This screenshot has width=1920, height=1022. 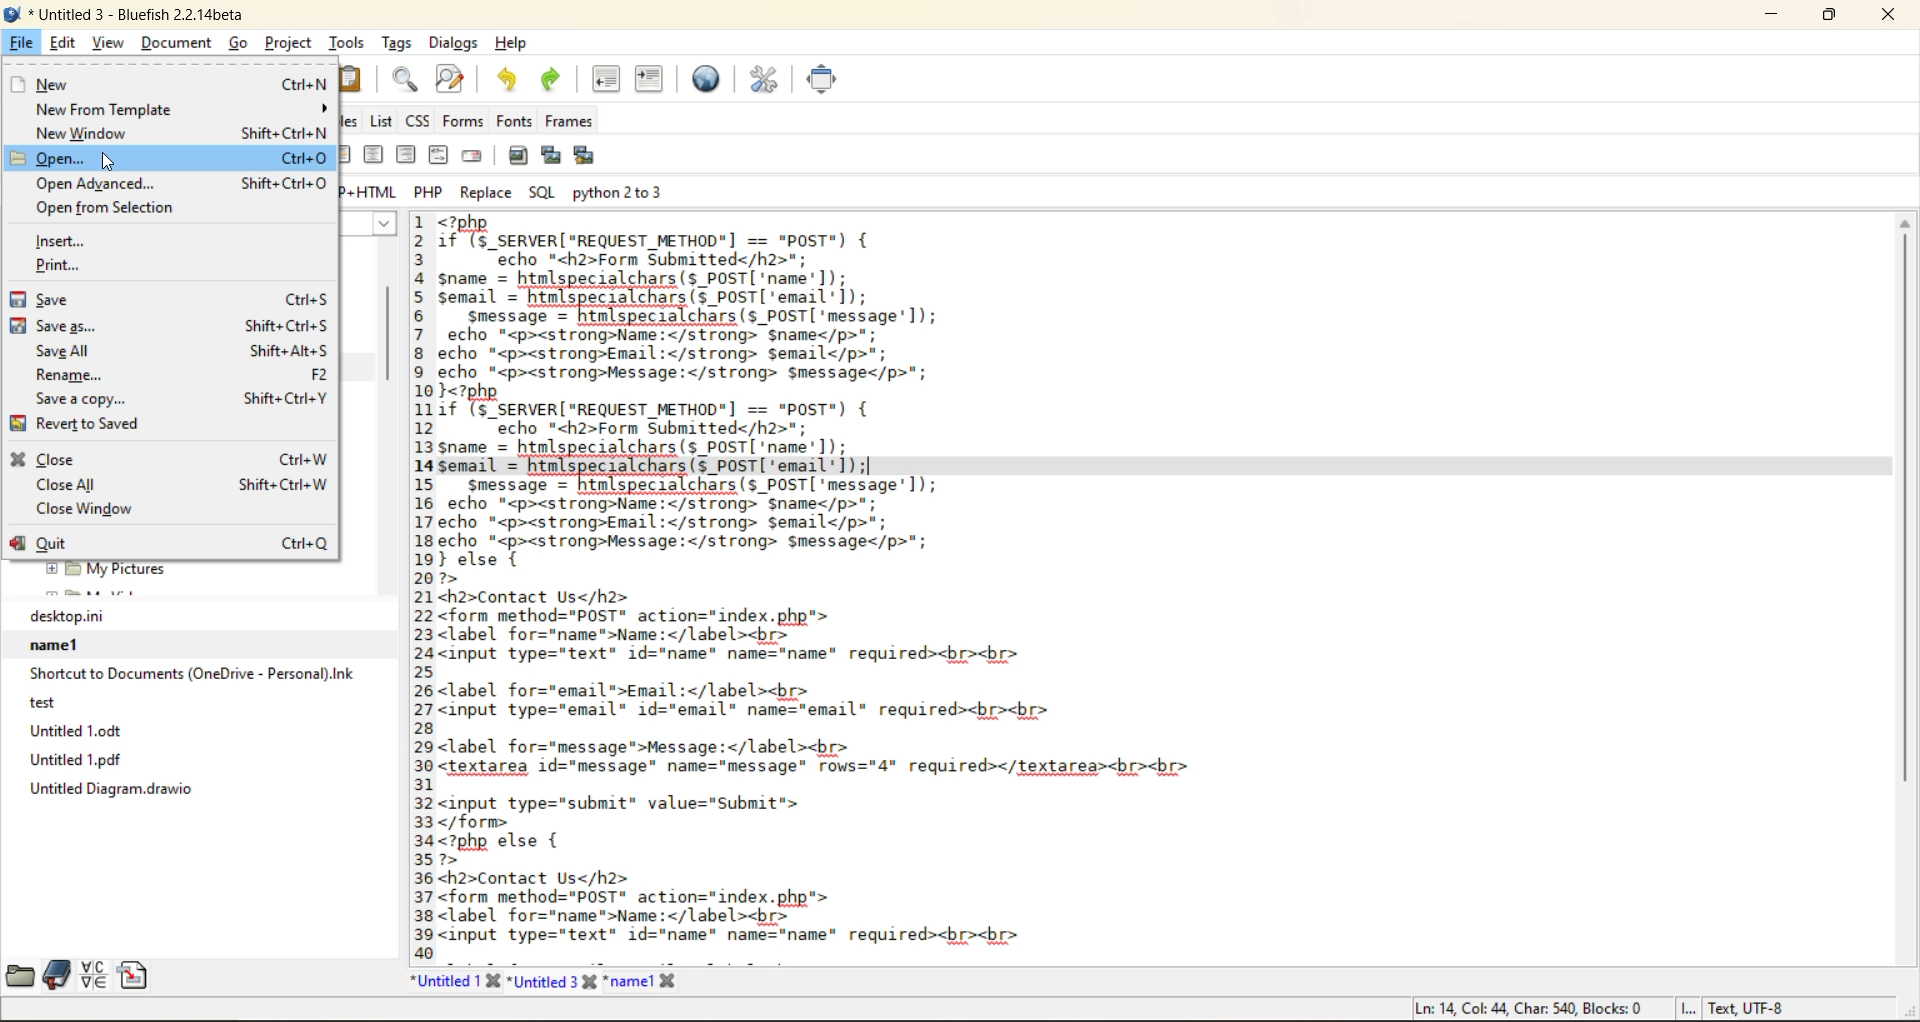 I want to click on Cursor, so click(x=107, y=161).